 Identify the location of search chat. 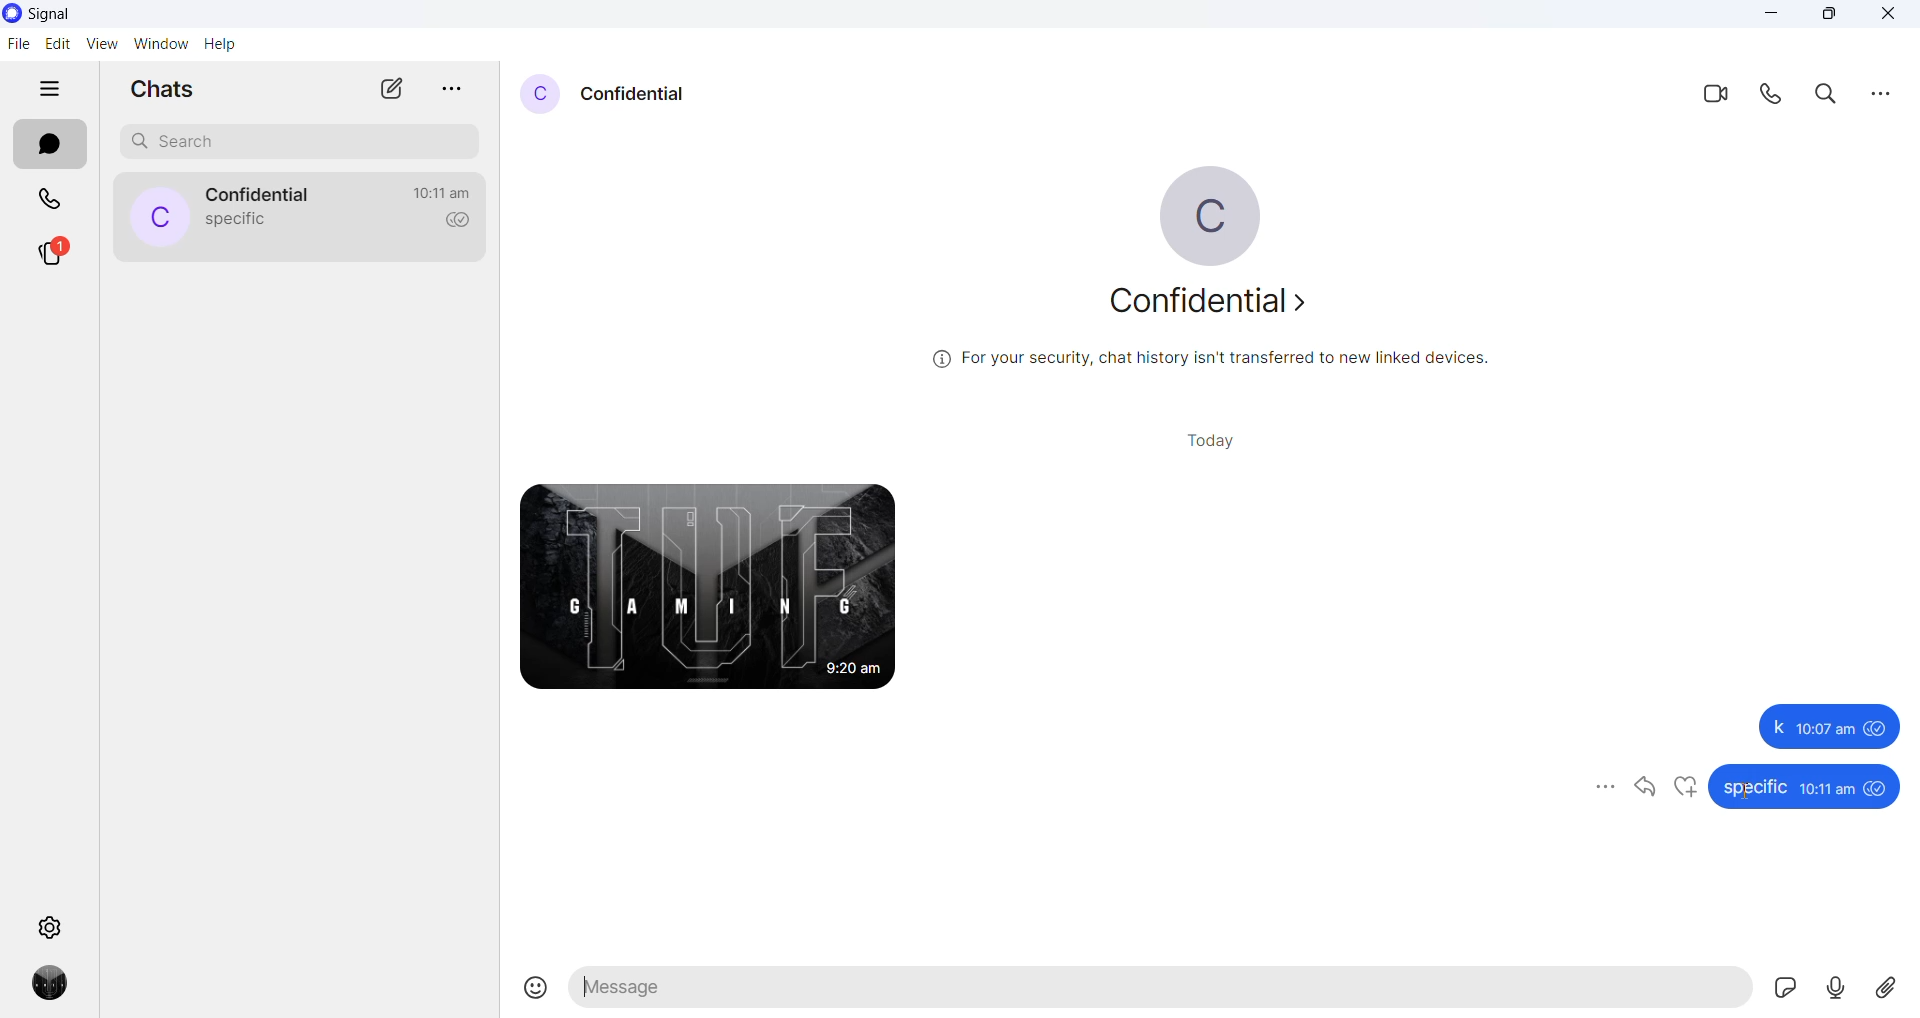
(302, 142).